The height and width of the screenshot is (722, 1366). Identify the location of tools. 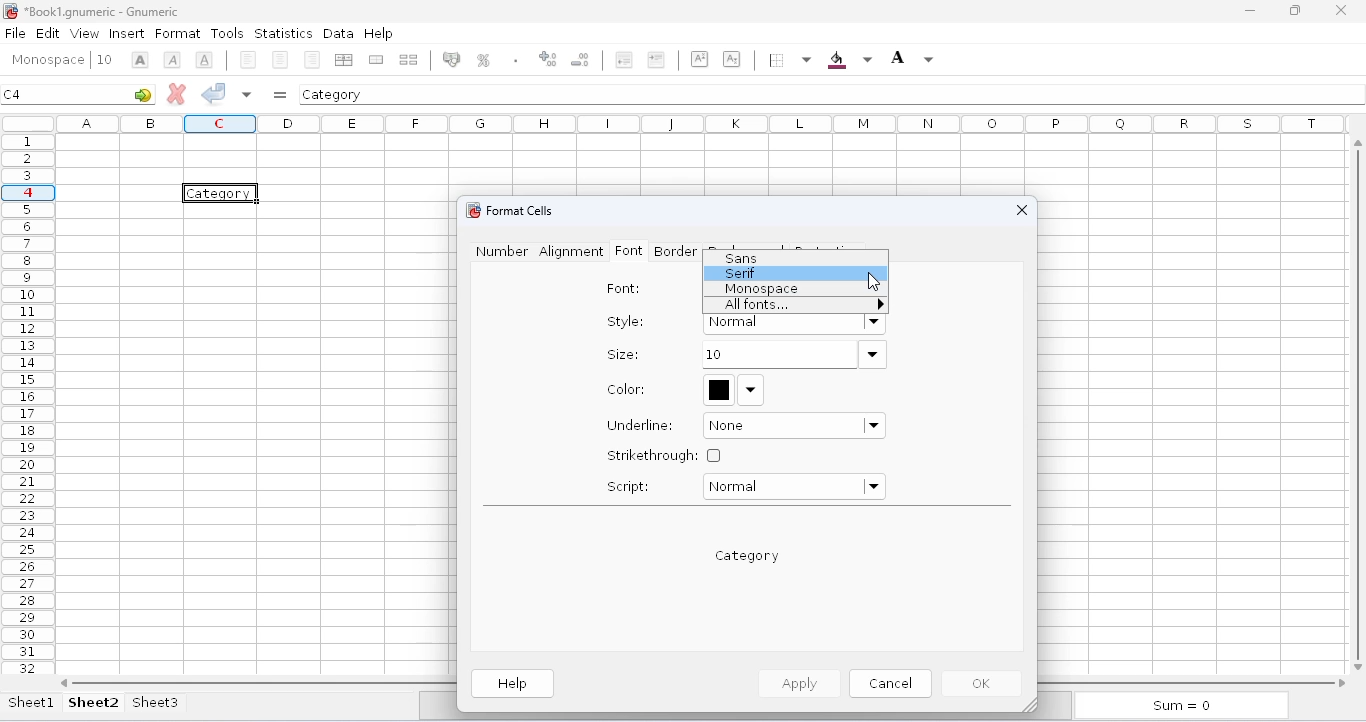
(227, 33).